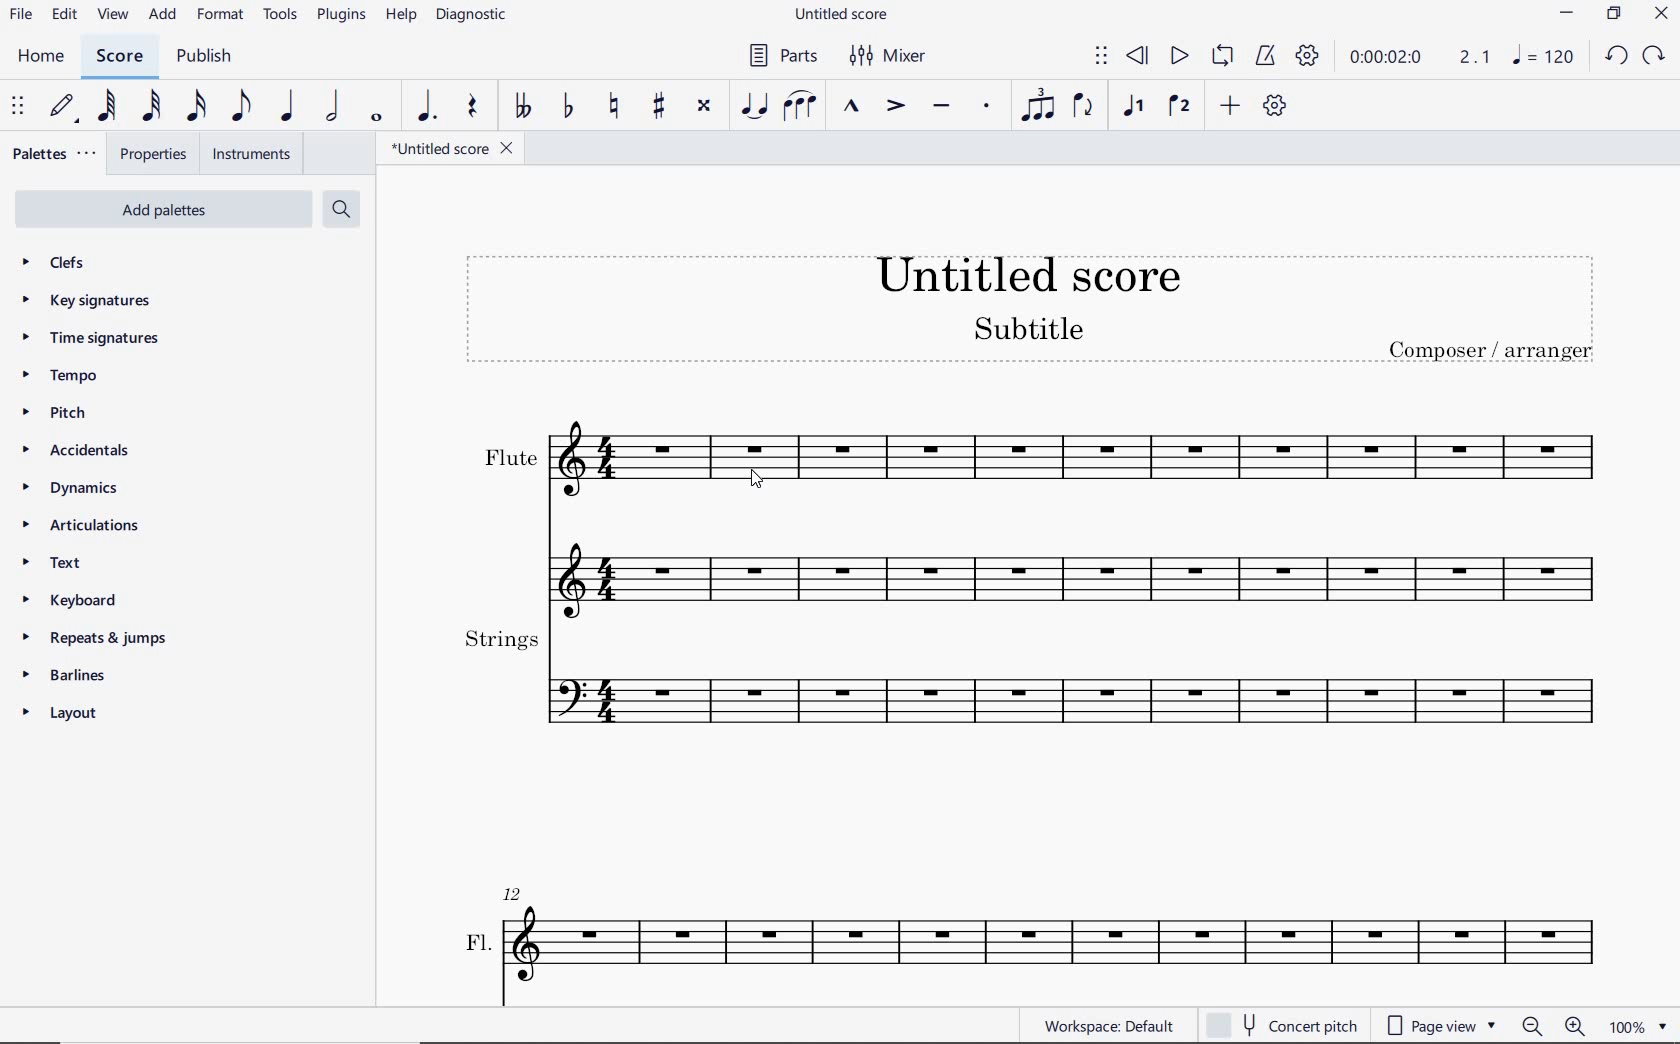 The width and height of the screenshot is (1680, 1044). Describe the element at coordinates (87, 338) in the screenshot. I see `time signatures` at that location.